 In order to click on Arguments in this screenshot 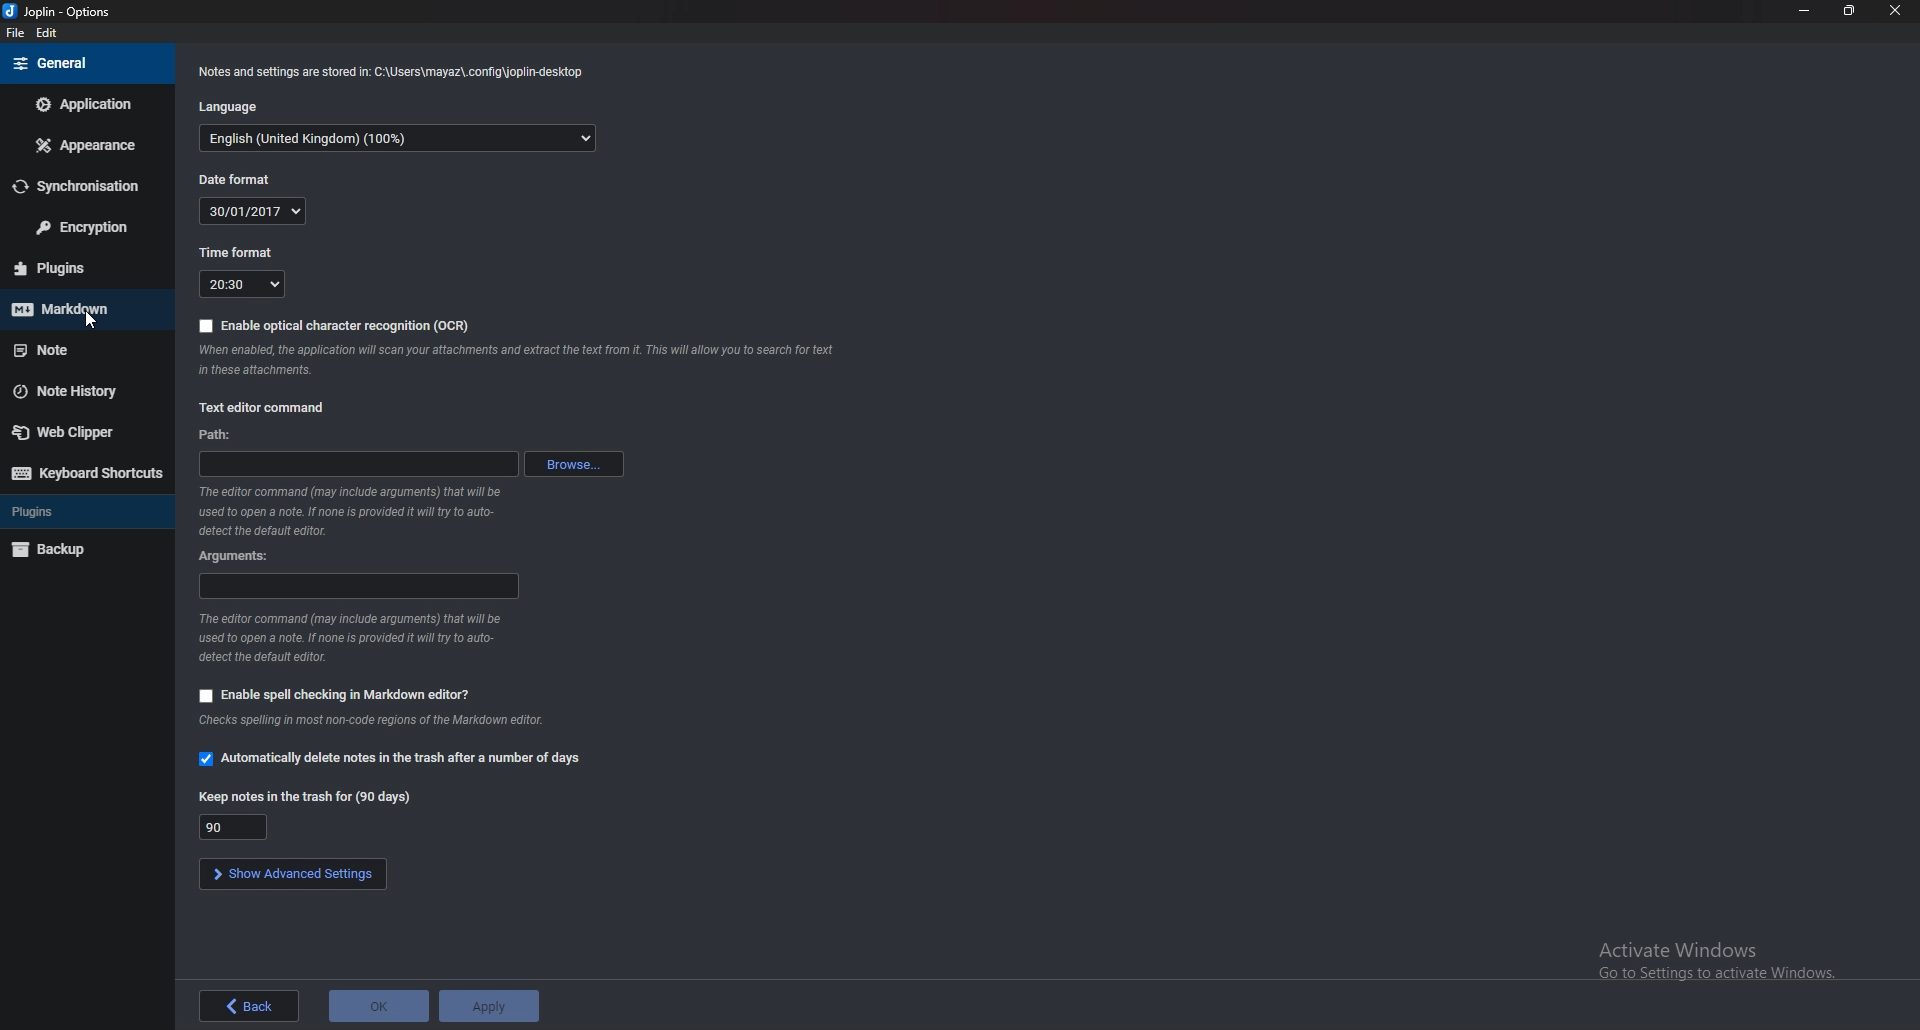, I will do `click(240, 557)`.